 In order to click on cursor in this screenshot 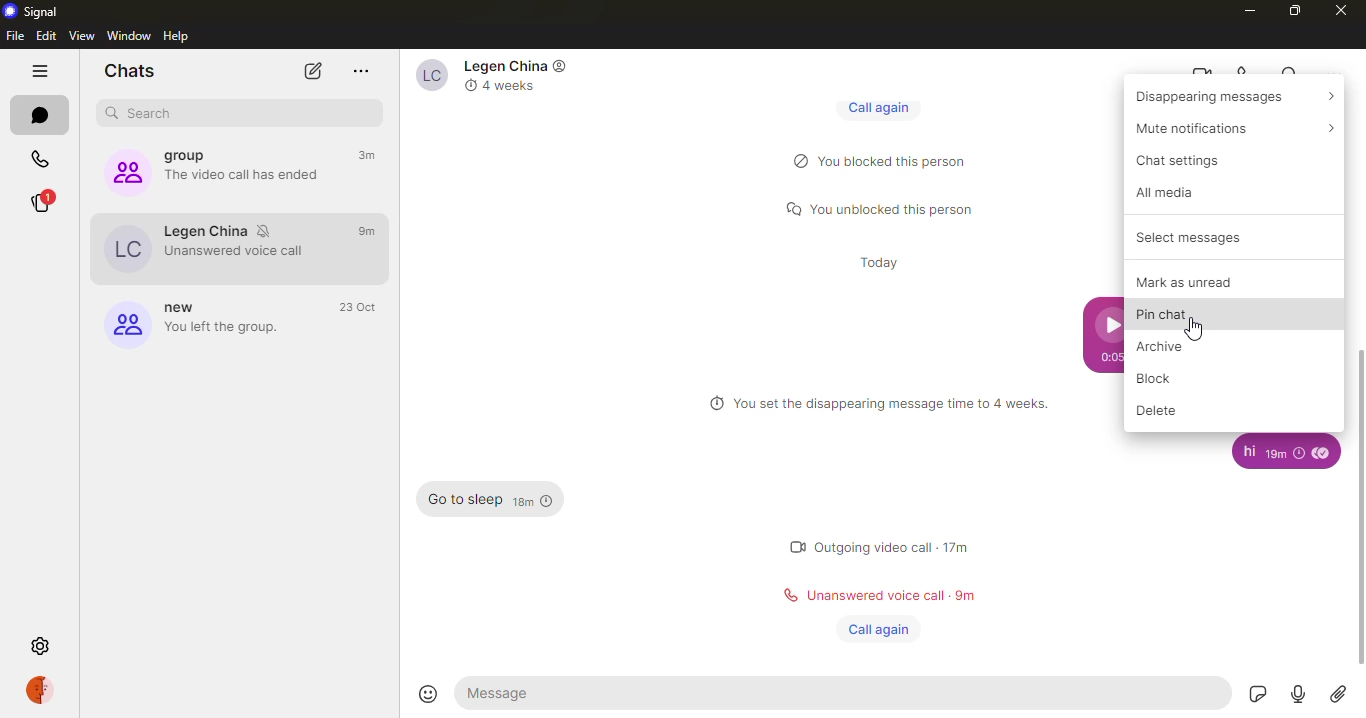, I will do `click(1197, 331)`.